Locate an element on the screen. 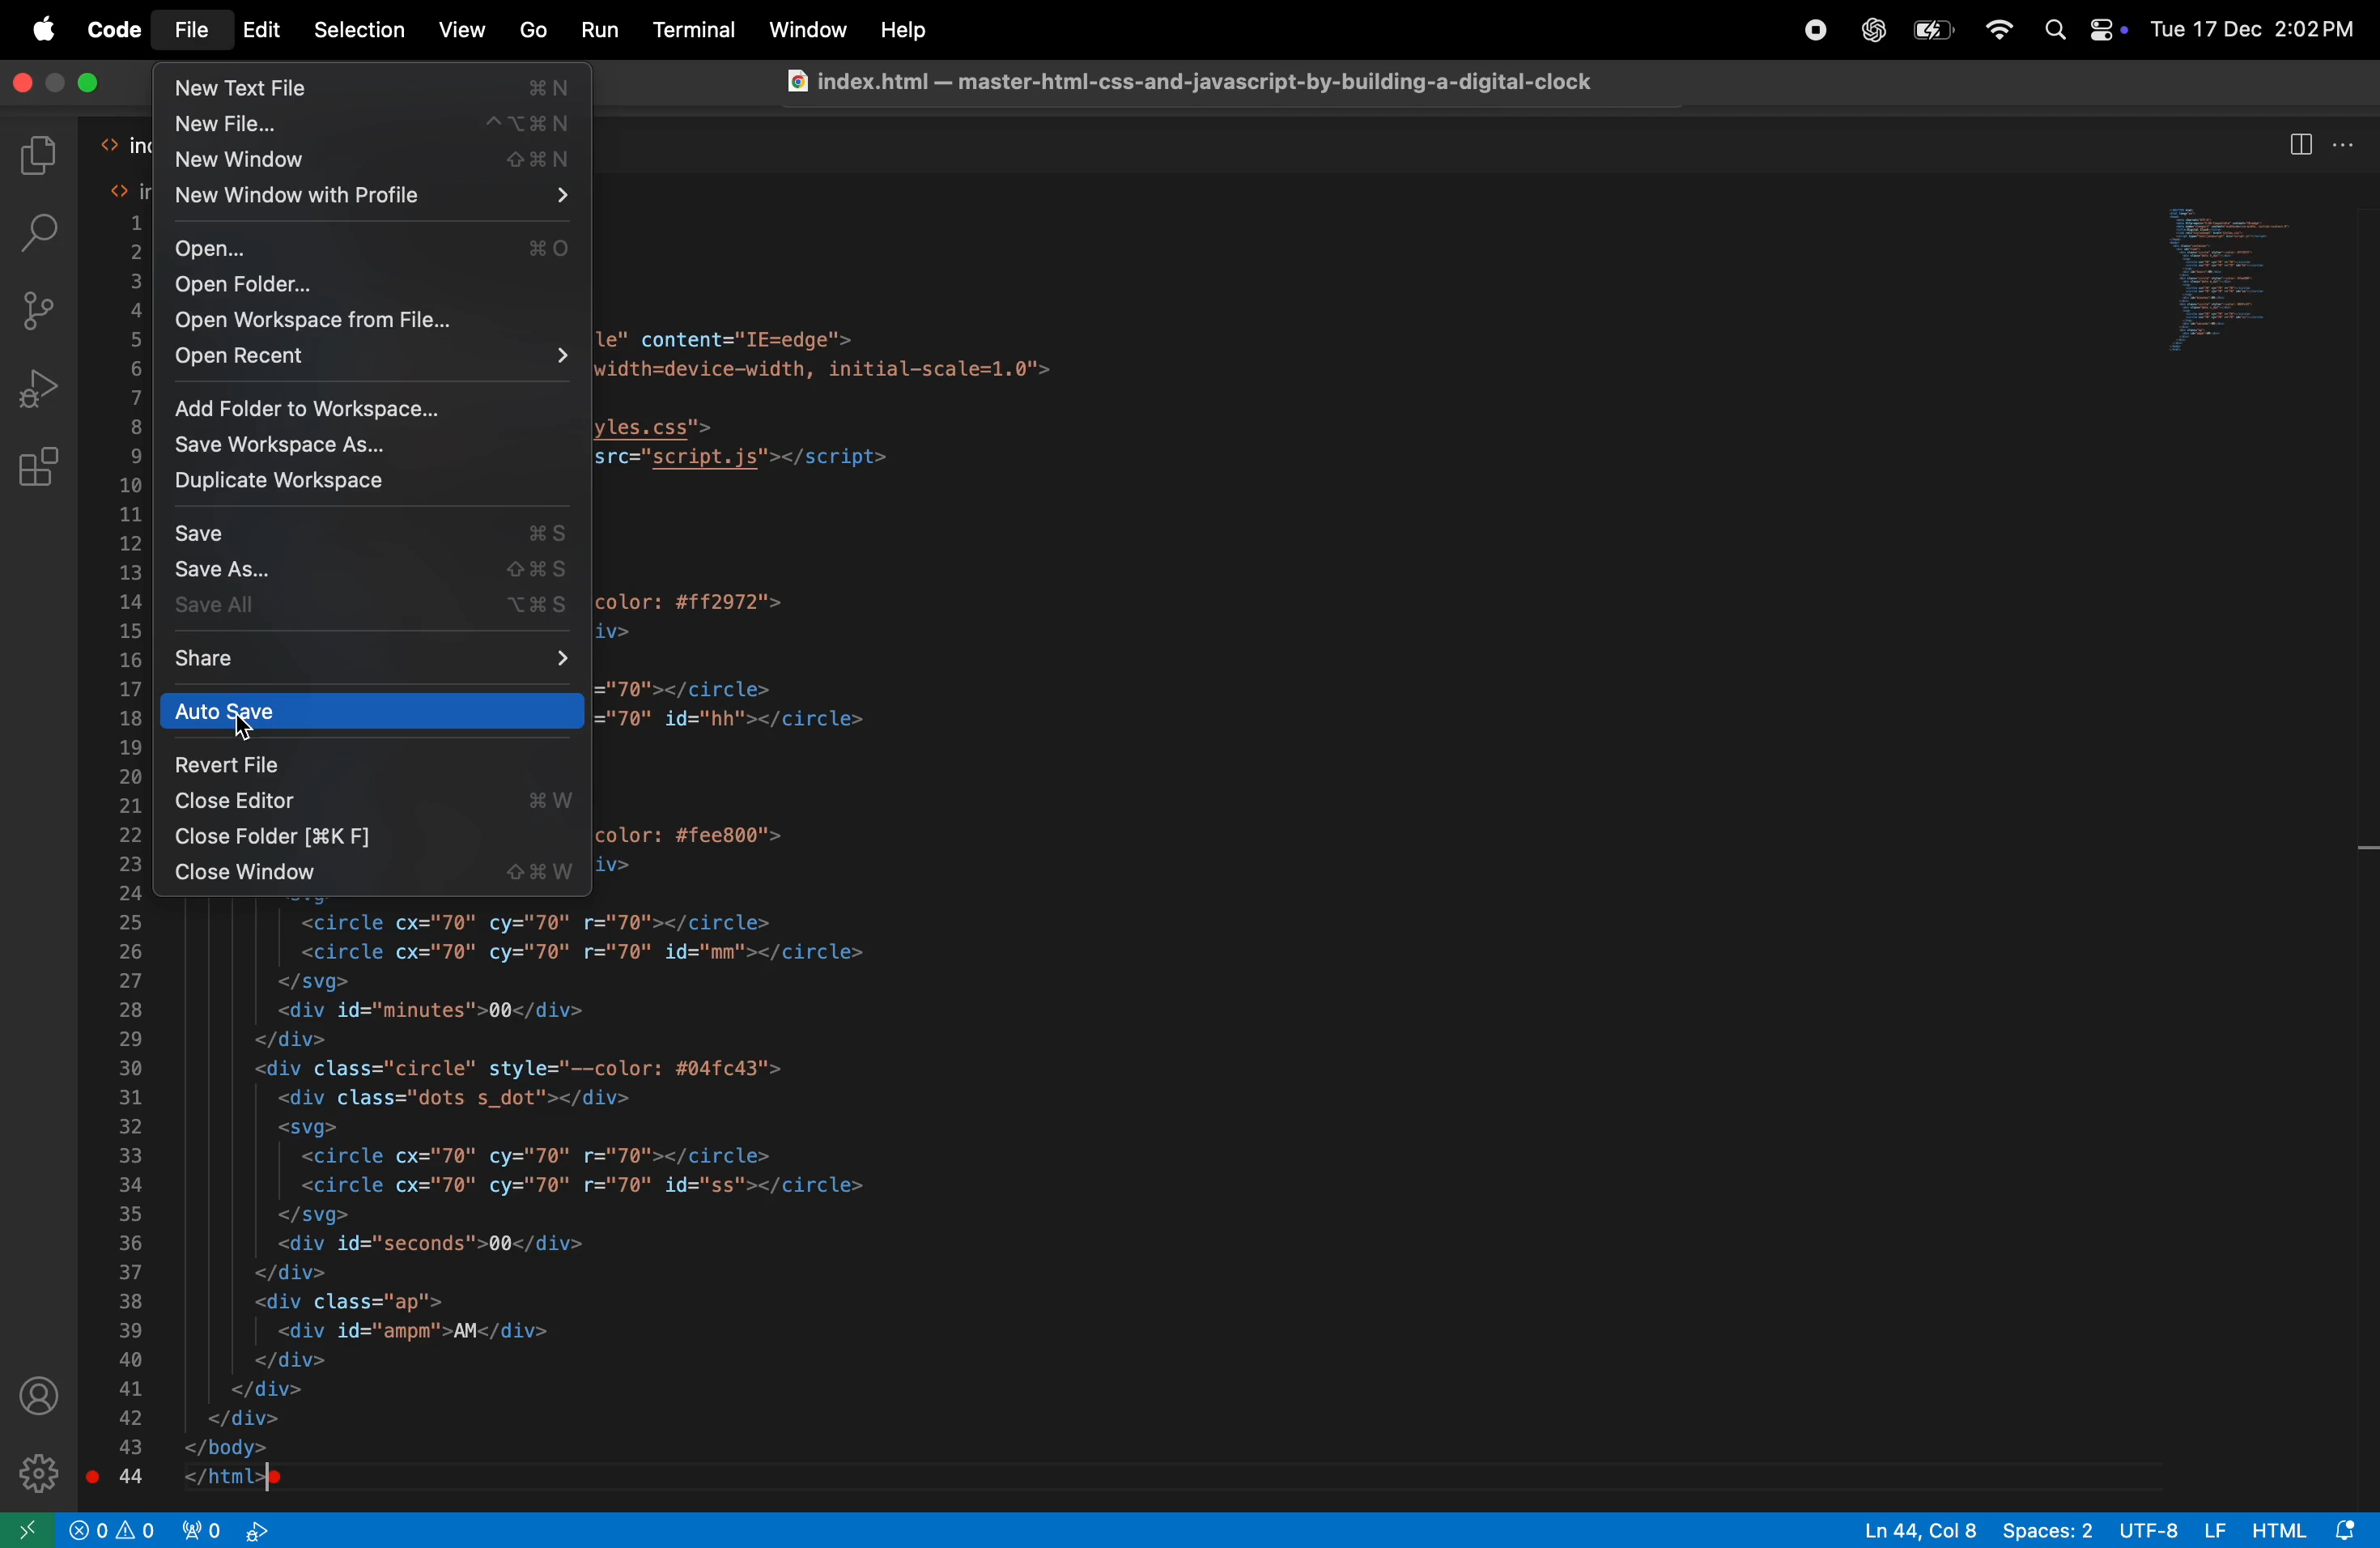   is located at coordinates (908, 28).